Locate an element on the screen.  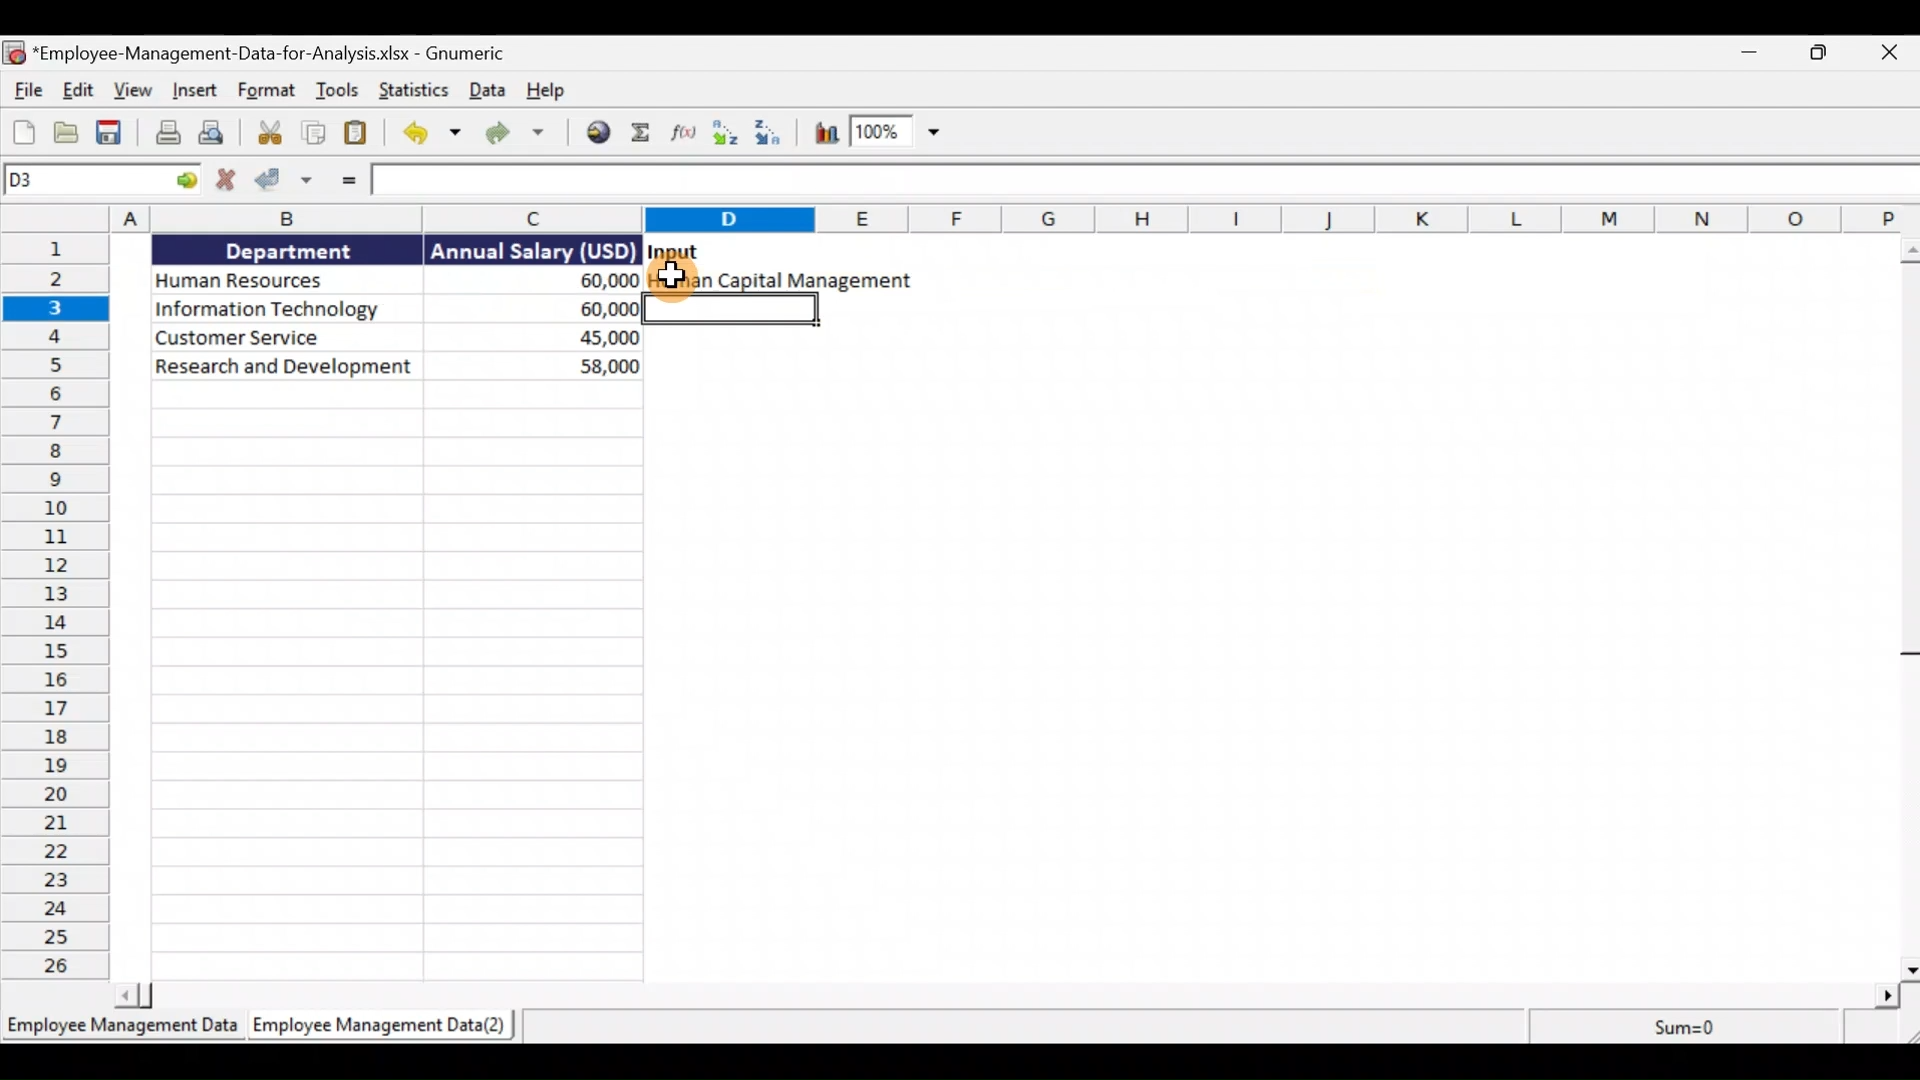
Tools is located at coordinates (340, 90).